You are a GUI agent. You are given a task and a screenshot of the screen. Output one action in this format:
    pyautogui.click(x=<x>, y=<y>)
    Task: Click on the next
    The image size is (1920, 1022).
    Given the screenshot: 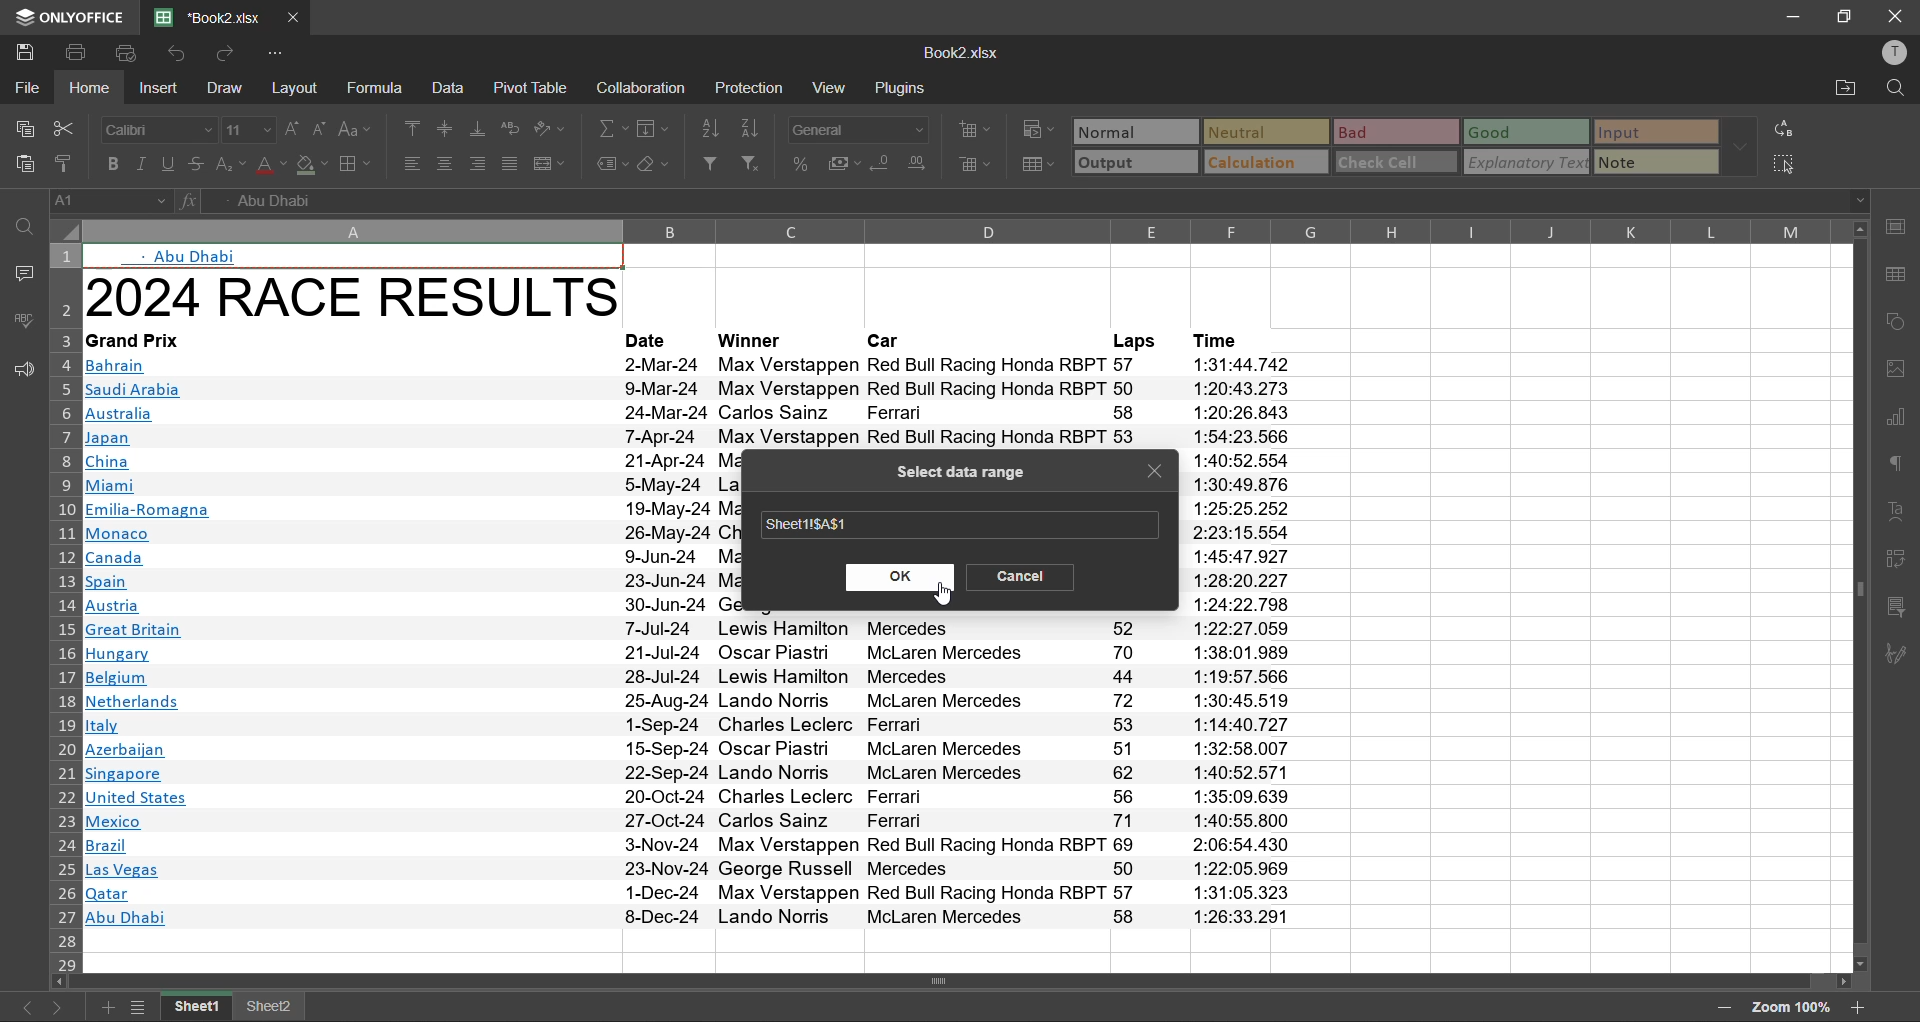 What is the action you would take?
    pyautogui.click(x=55, y=1007)
    